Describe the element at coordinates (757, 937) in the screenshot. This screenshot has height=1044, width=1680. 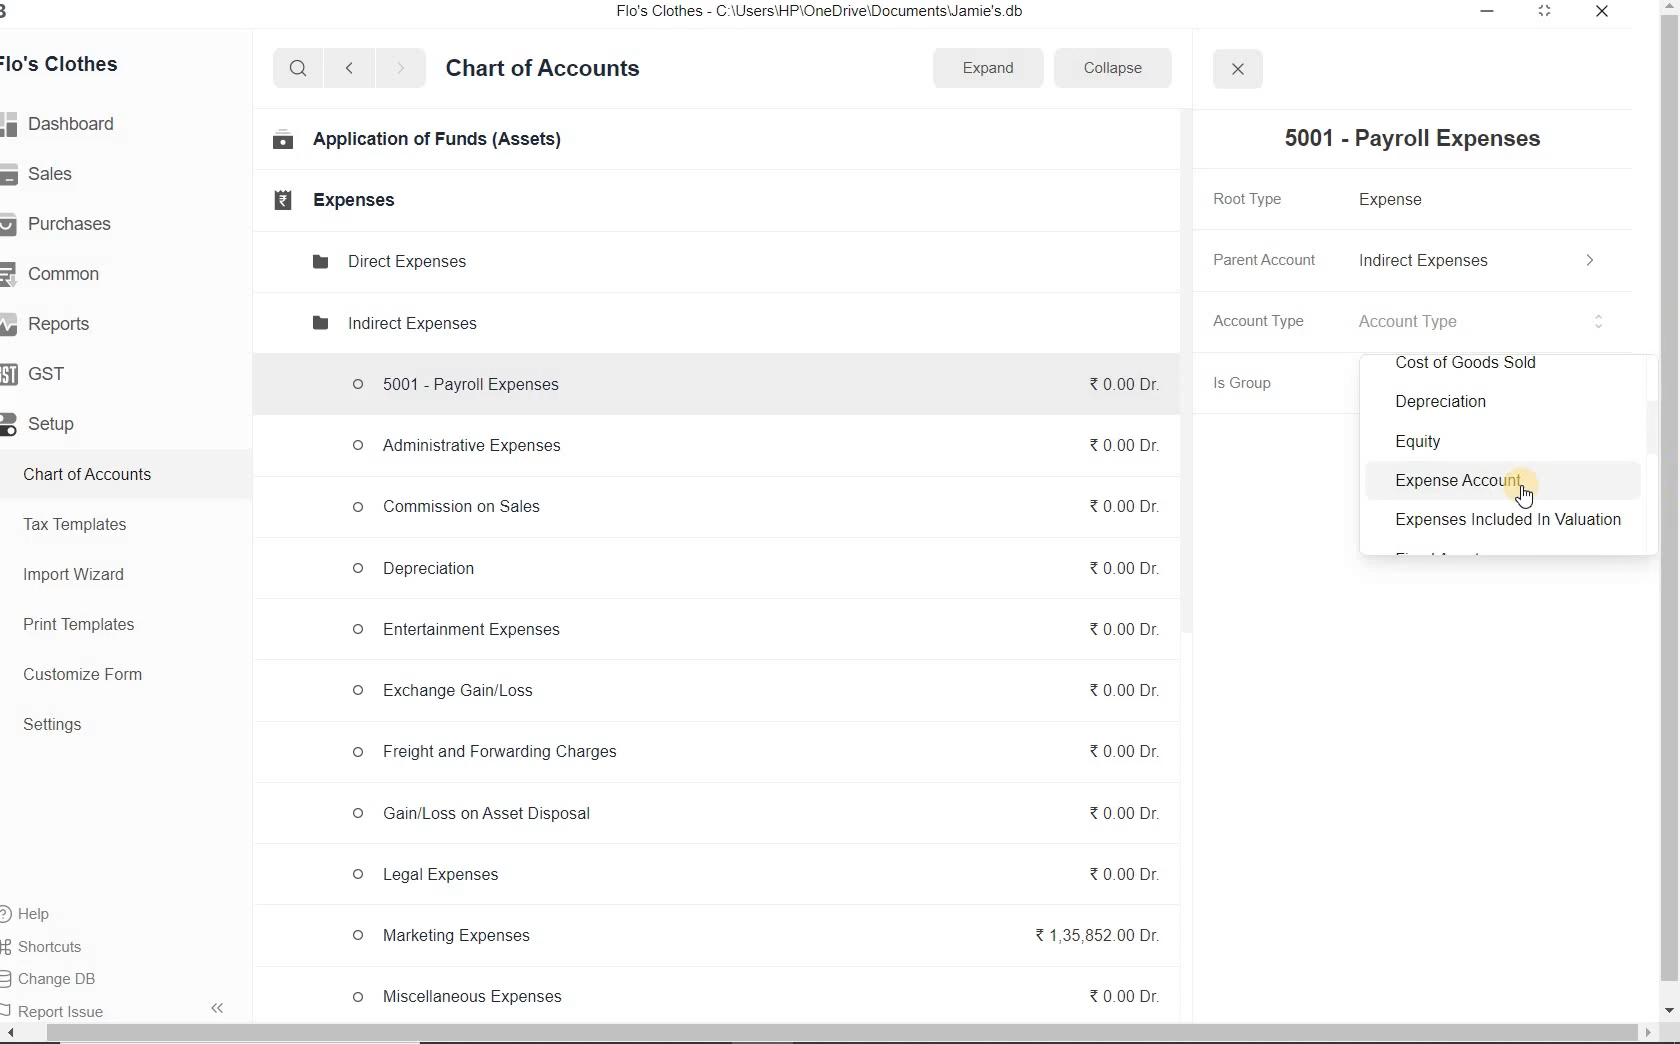
I see `© Marketing Expenses %1,35,852.00 Dr.` at that location.